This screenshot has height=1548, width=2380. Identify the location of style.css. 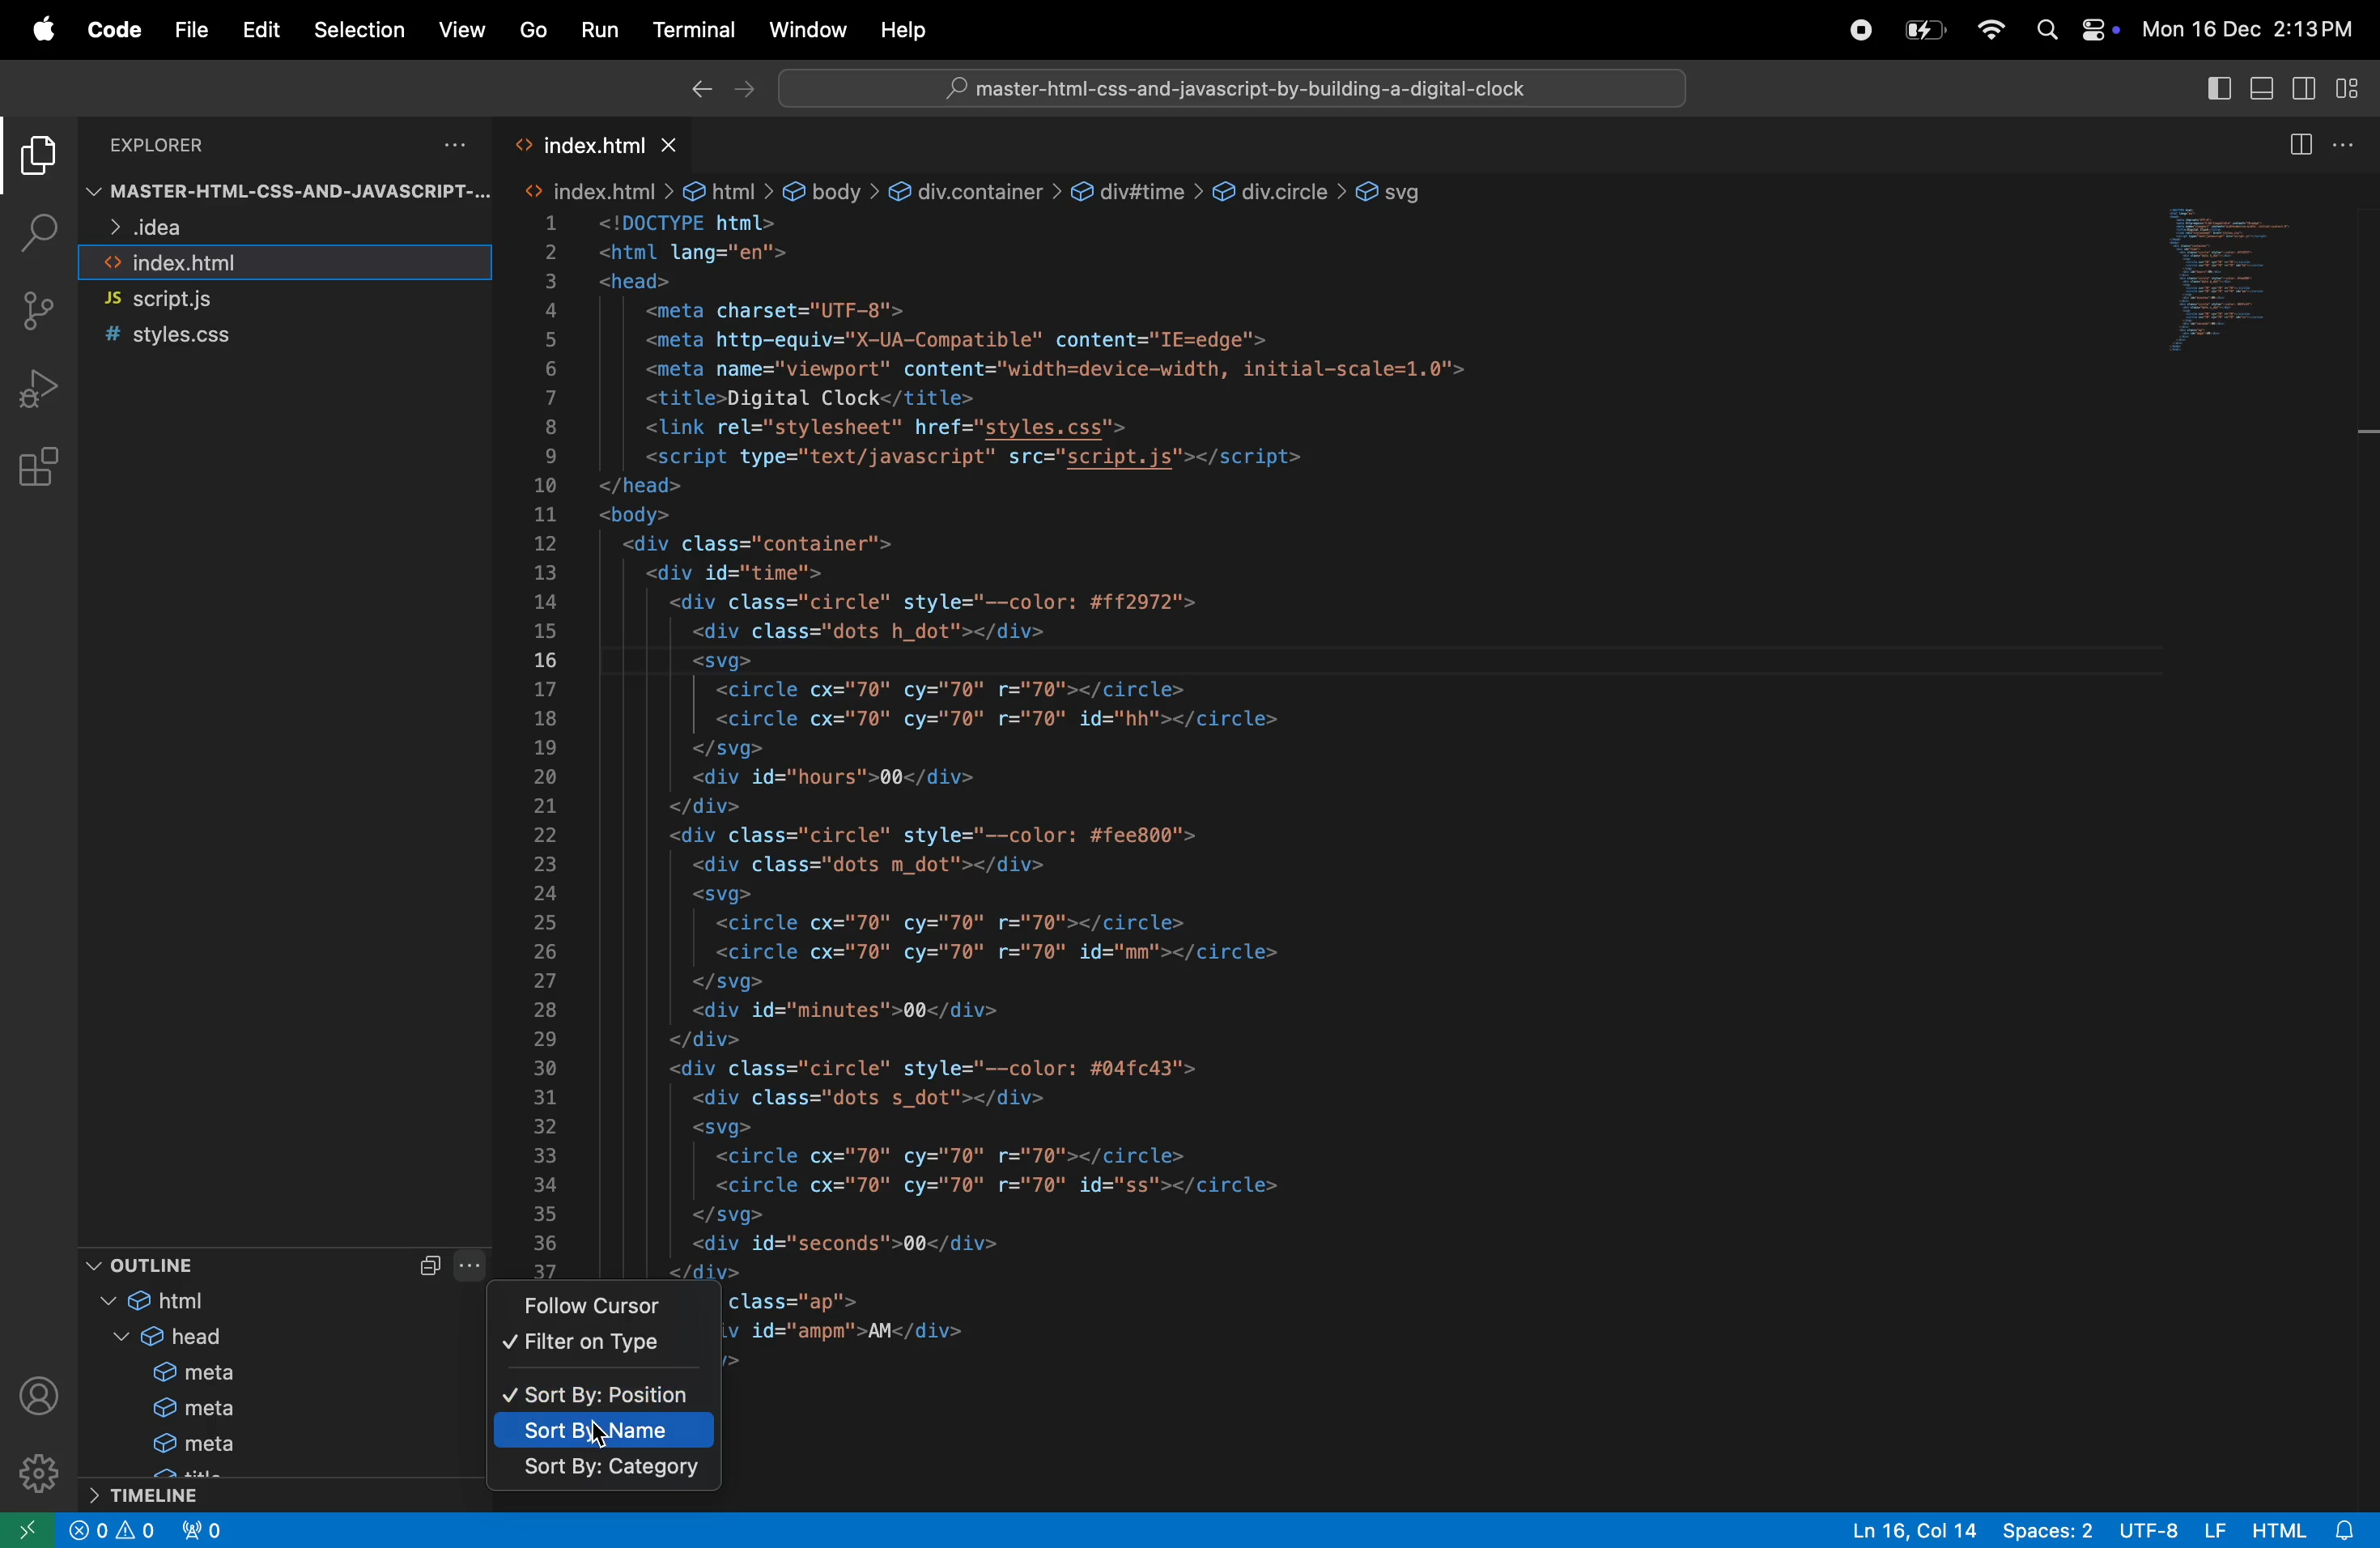
(265, 337).